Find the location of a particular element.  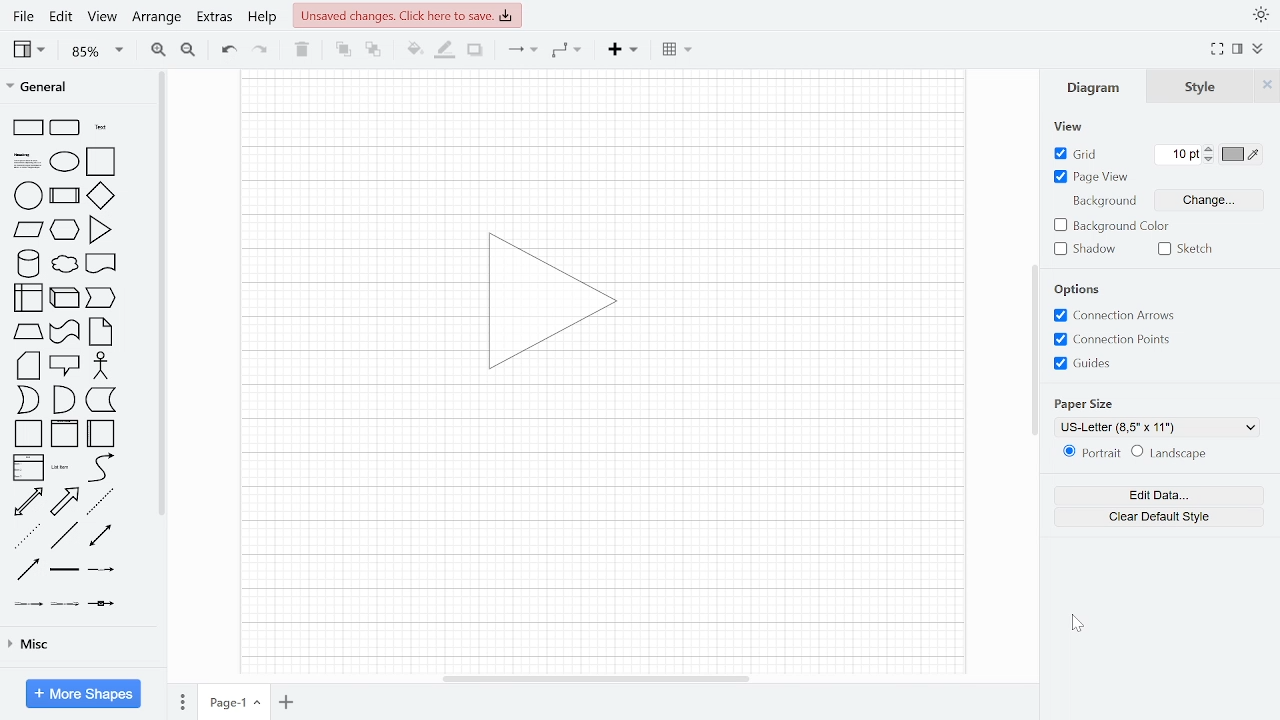

Link is located at coordinates (64, 569).